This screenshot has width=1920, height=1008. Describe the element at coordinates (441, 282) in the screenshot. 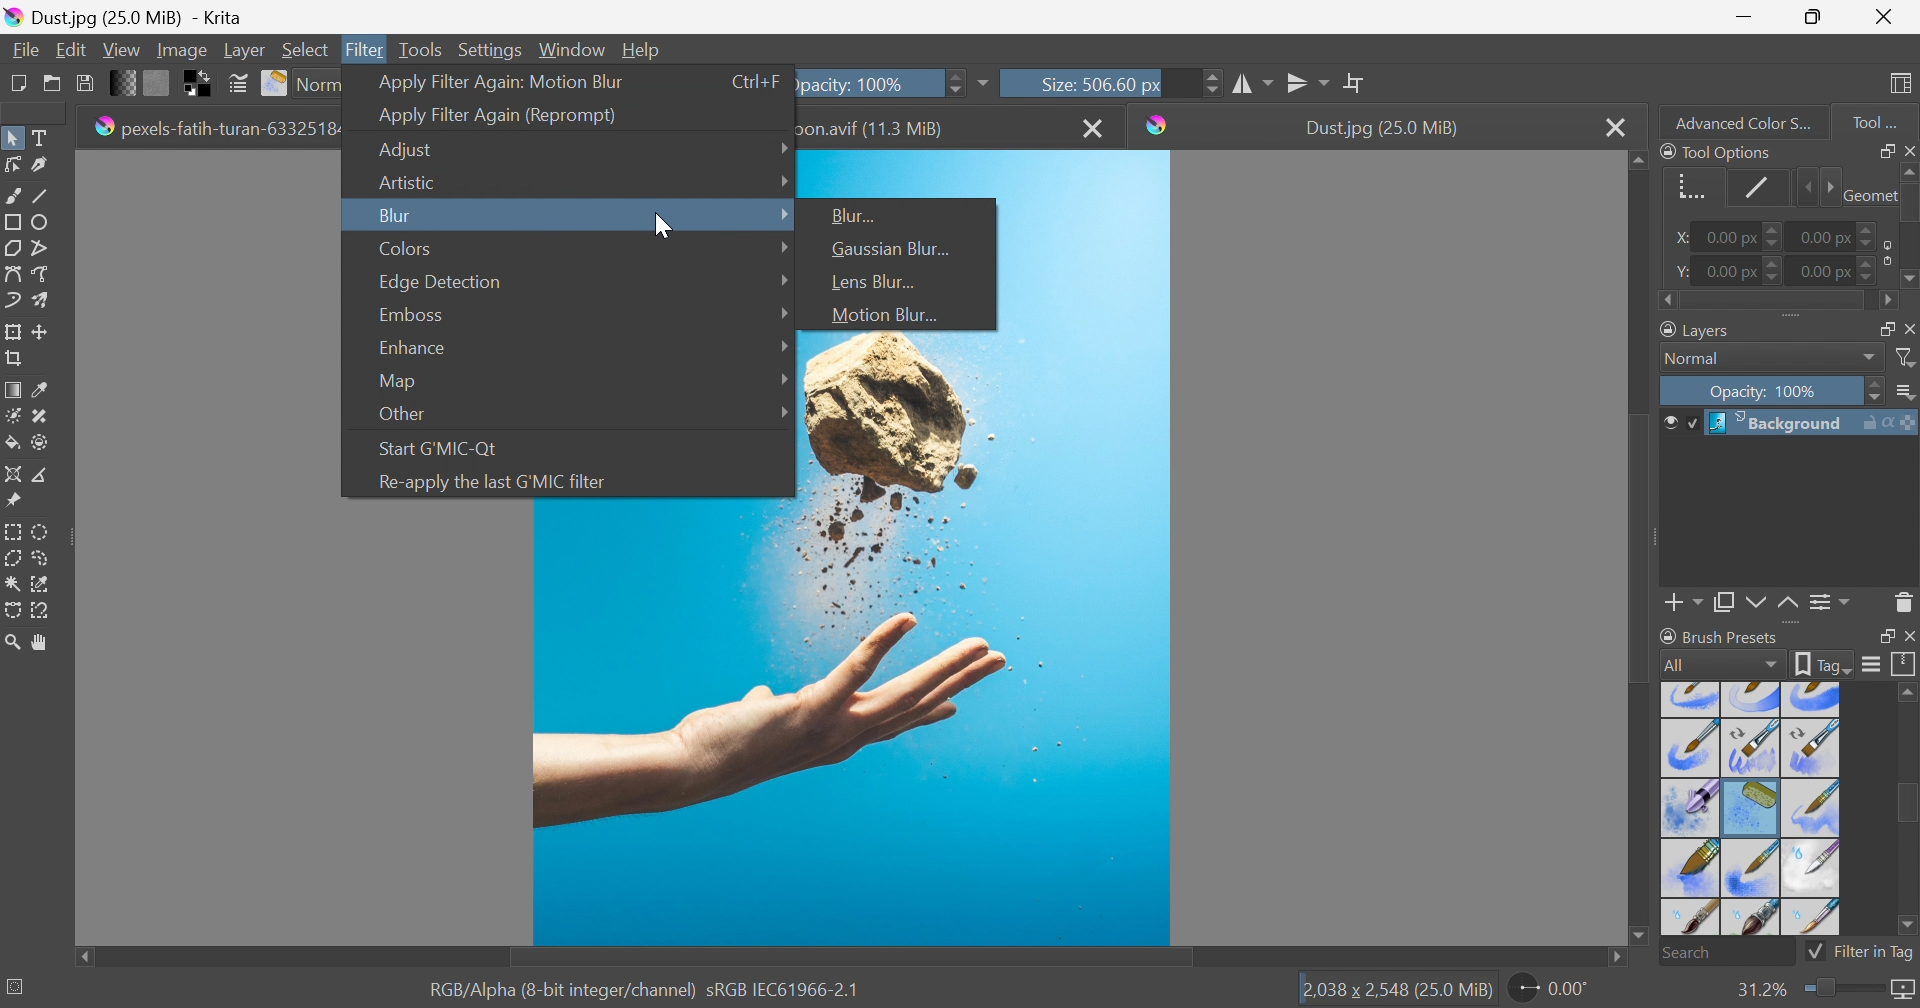

I see `Edge Detection` at that location.